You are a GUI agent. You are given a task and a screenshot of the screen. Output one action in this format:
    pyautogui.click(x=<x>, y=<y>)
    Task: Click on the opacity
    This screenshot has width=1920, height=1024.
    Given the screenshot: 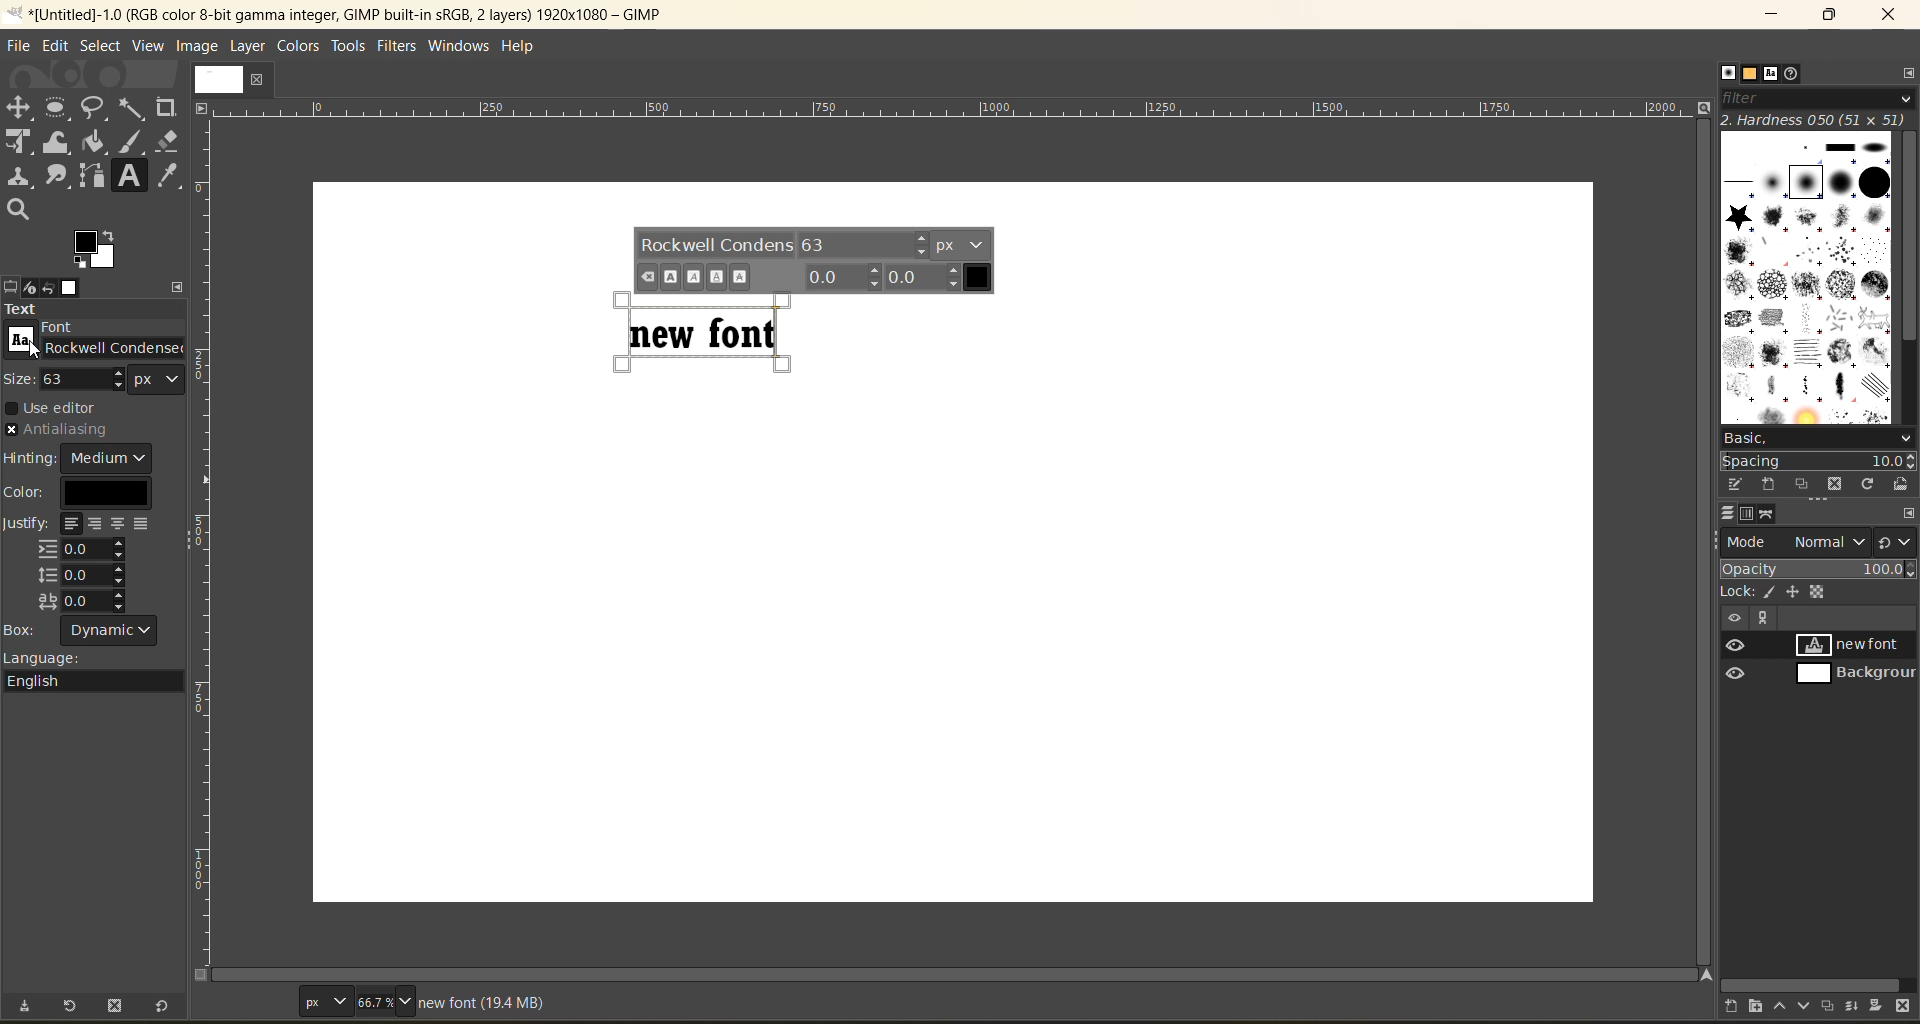 What is the action you would take?
    pyautogui.click(x=1818, y=568)
    